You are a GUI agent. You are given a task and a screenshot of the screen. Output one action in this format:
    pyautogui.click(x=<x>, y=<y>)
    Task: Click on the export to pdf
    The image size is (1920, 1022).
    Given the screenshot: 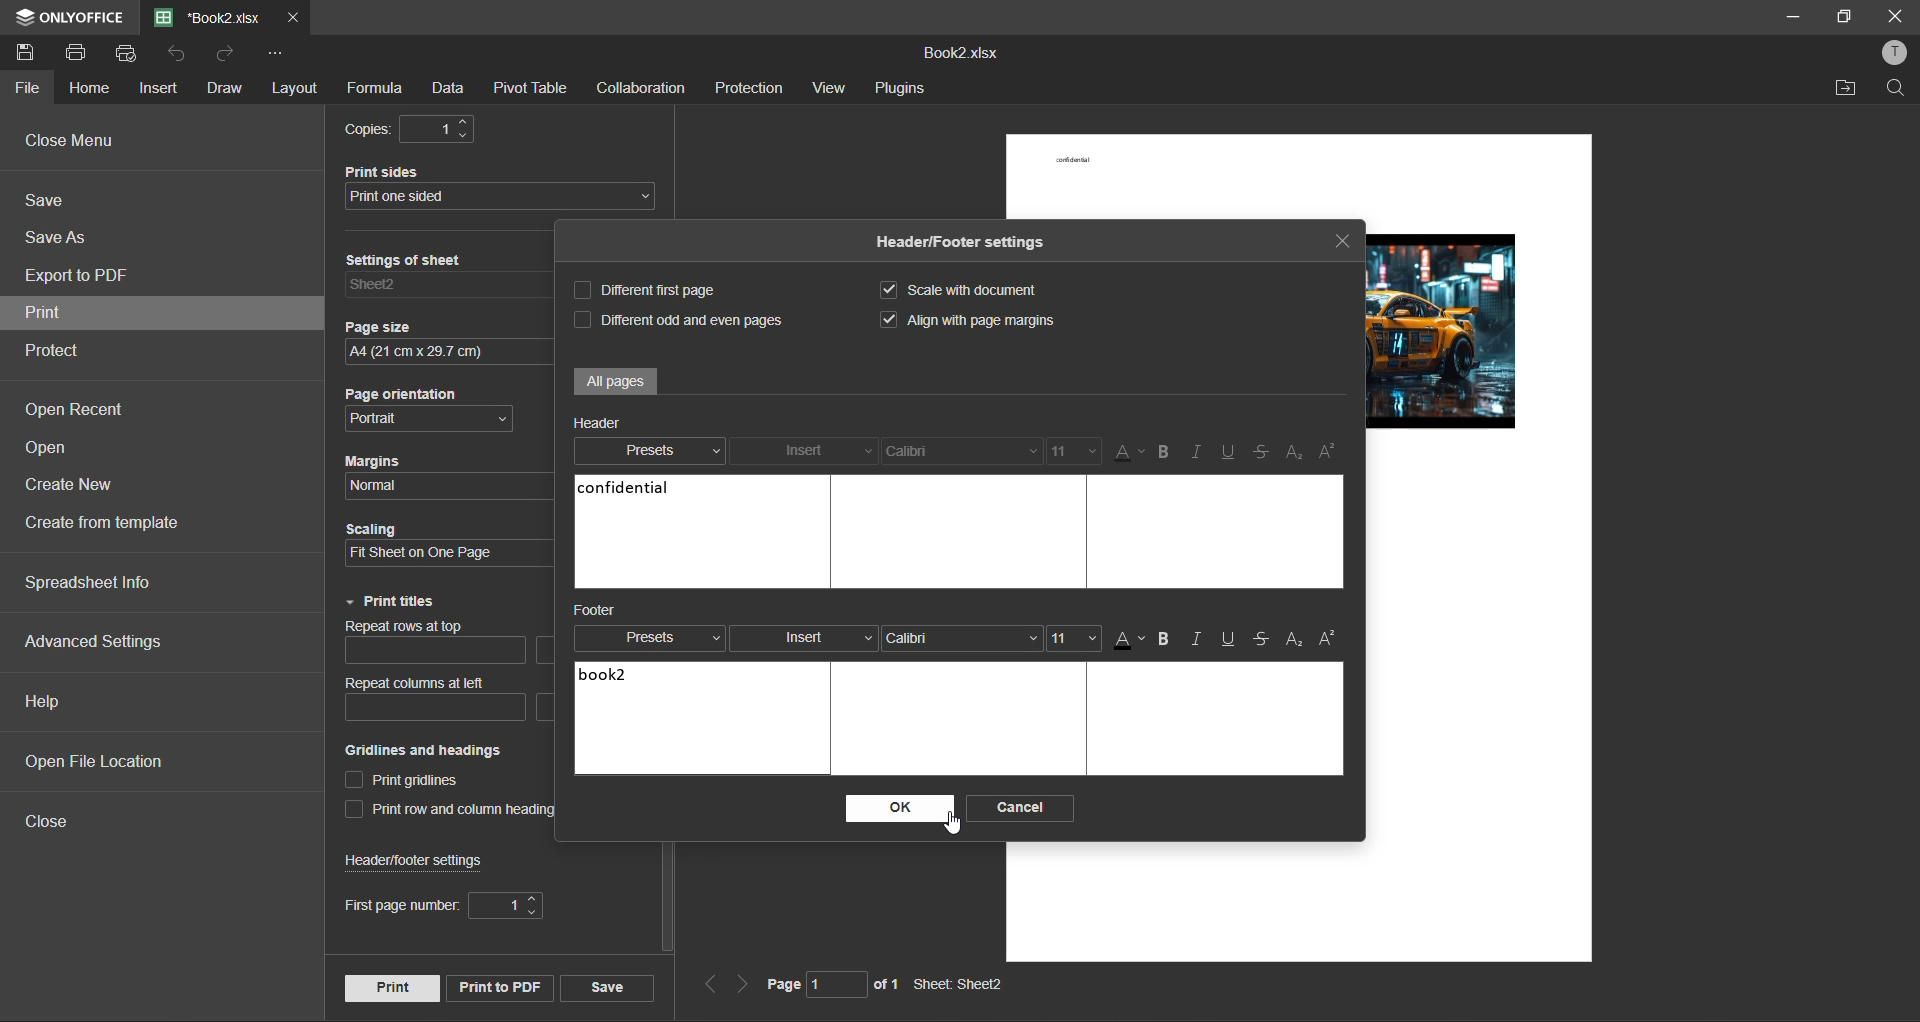 What is the action you would take?
    pyautogui.click(x=83, y=273)
    